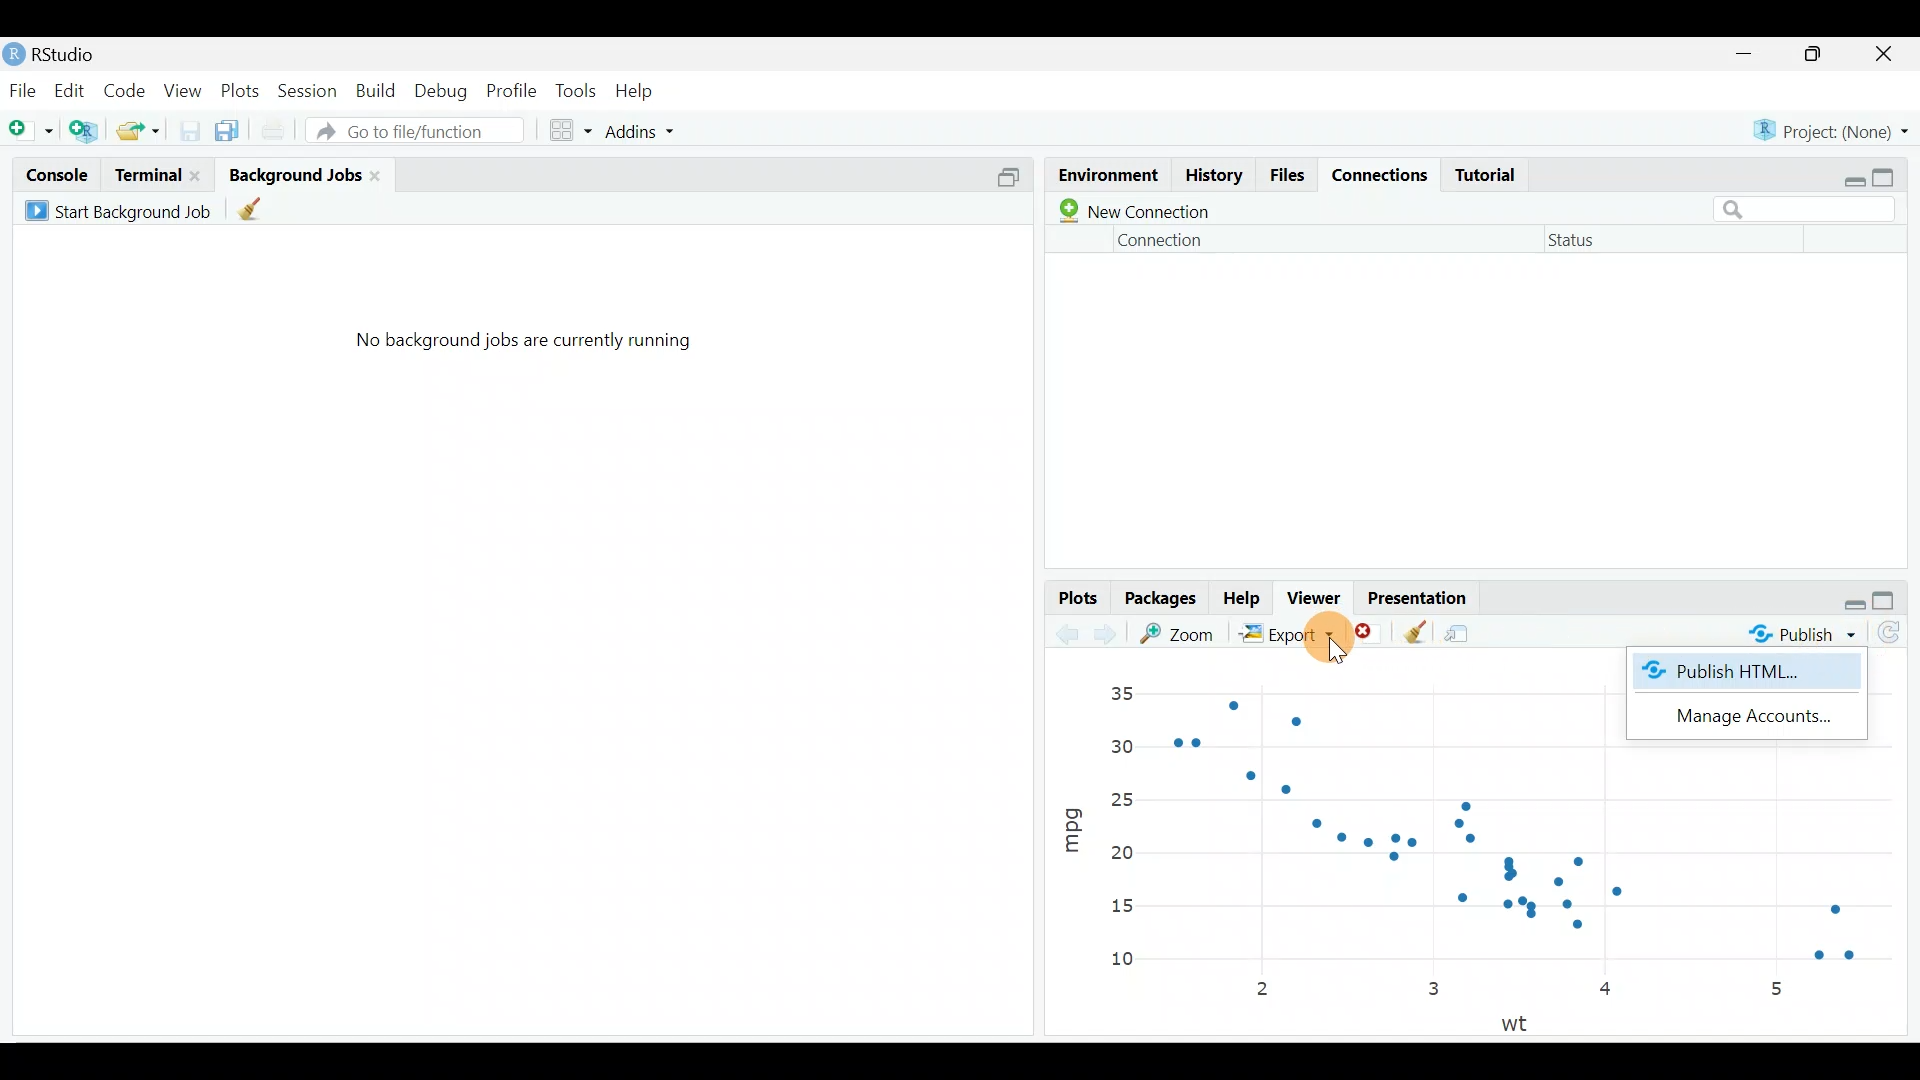  I want to click on Presentation, so click(1422, 593).